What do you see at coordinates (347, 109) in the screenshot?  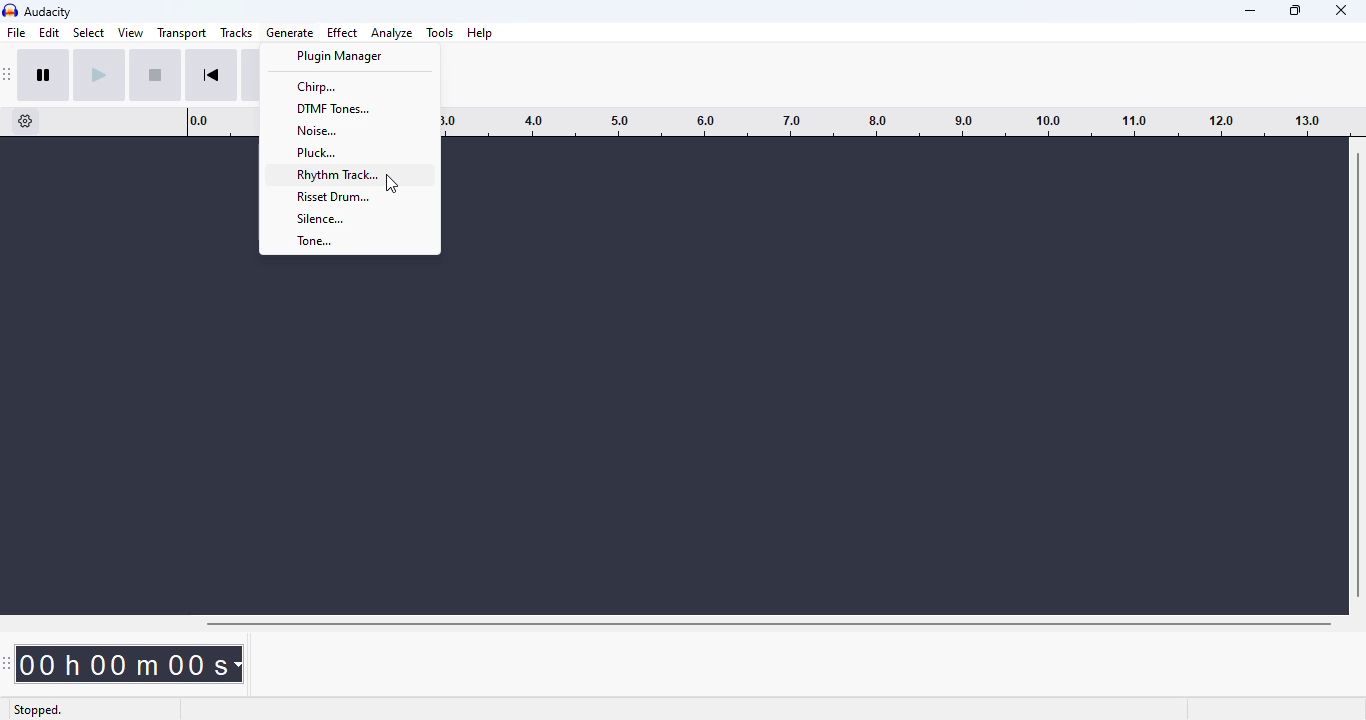 I see `DTMF tones` at bounding box center [347, 109].